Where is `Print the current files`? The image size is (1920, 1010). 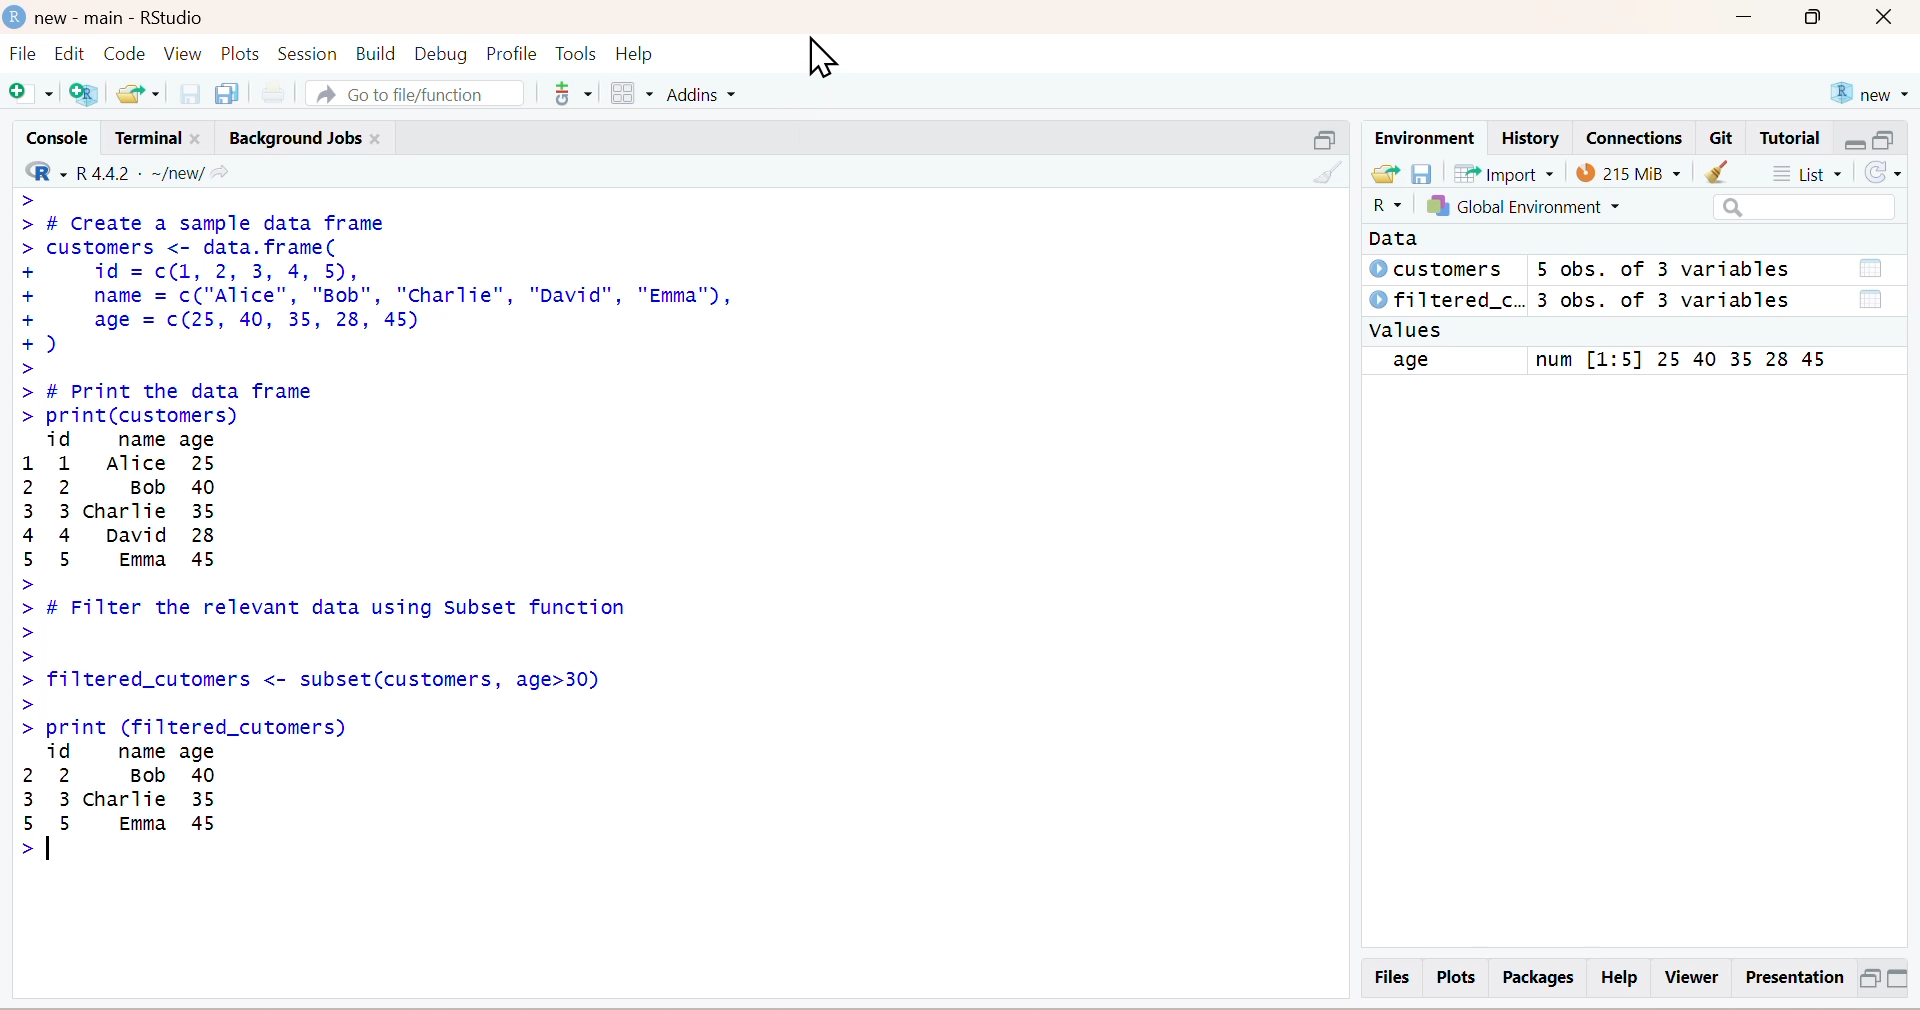
Print the current files is located at coordinates (271, 91).